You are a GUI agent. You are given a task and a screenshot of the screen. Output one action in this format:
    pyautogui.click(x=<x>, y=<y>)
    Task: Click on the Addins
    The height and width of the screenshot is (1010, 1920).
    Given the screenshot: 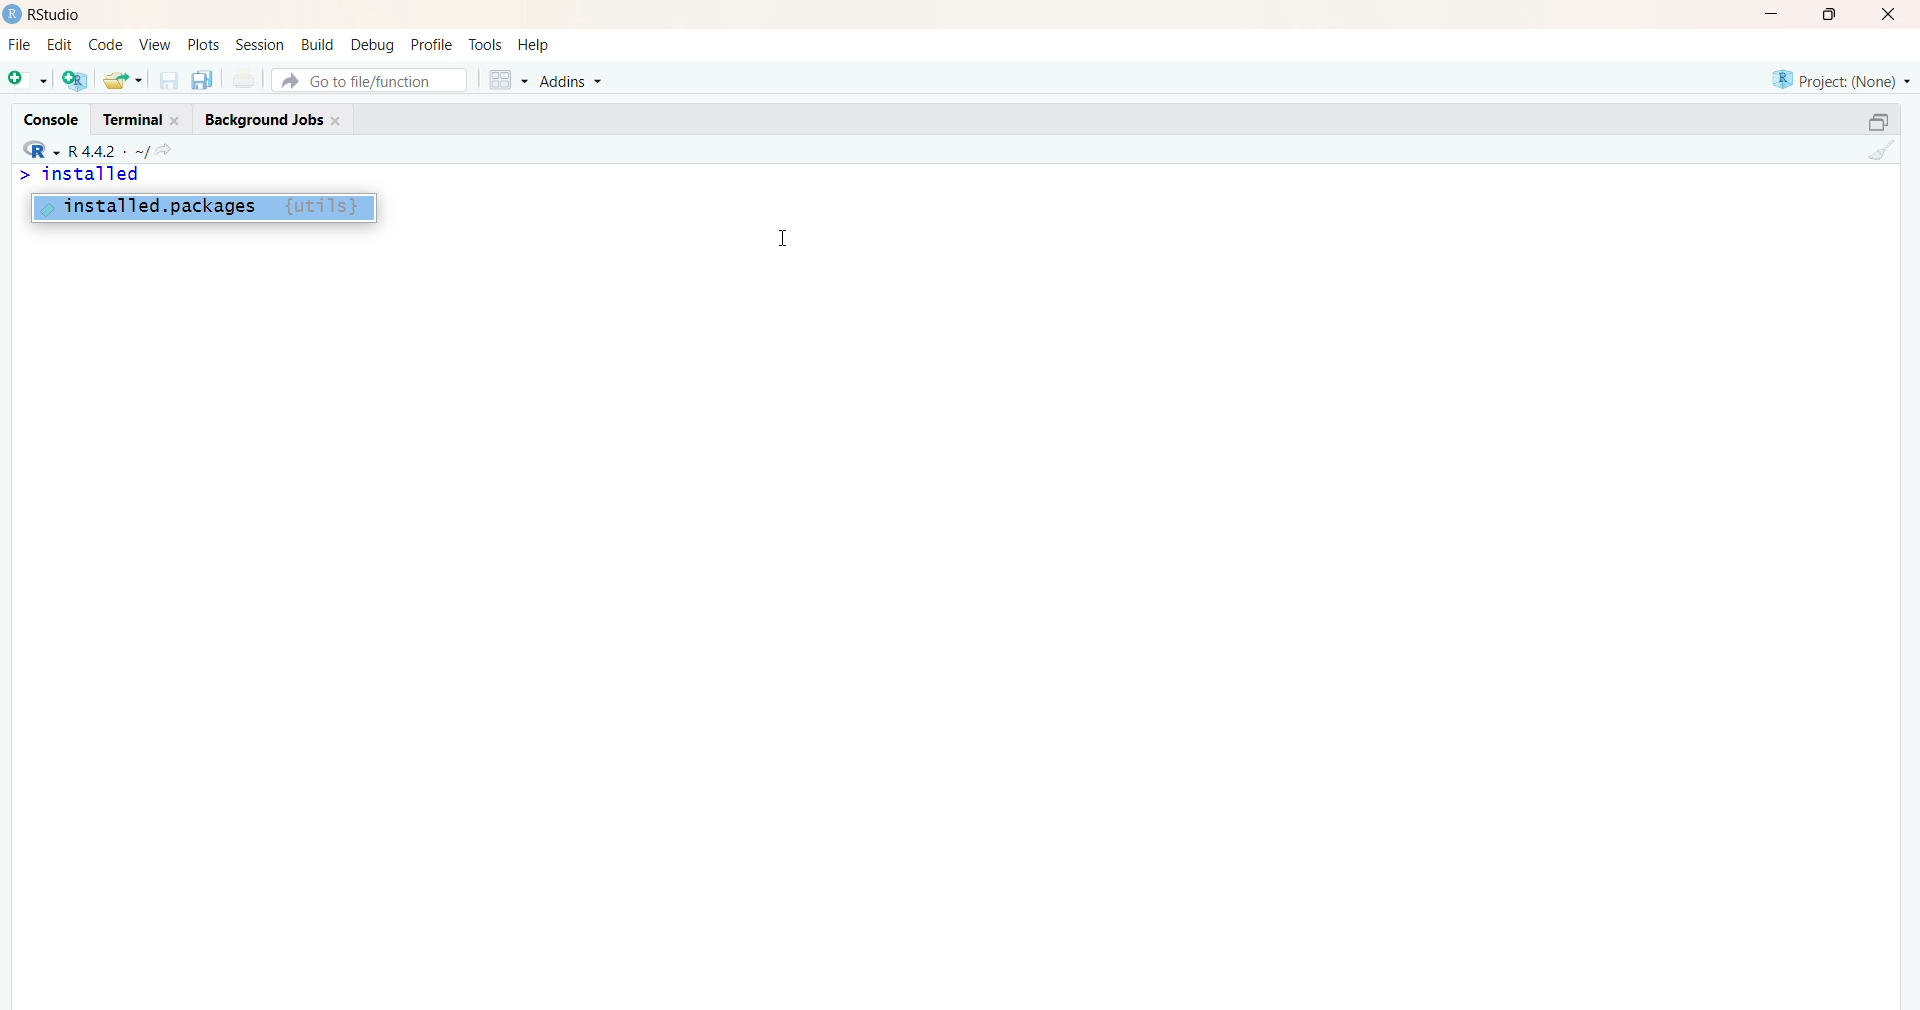 What is the action you would take?
    pyautogui.click(x=575, y=82)
    